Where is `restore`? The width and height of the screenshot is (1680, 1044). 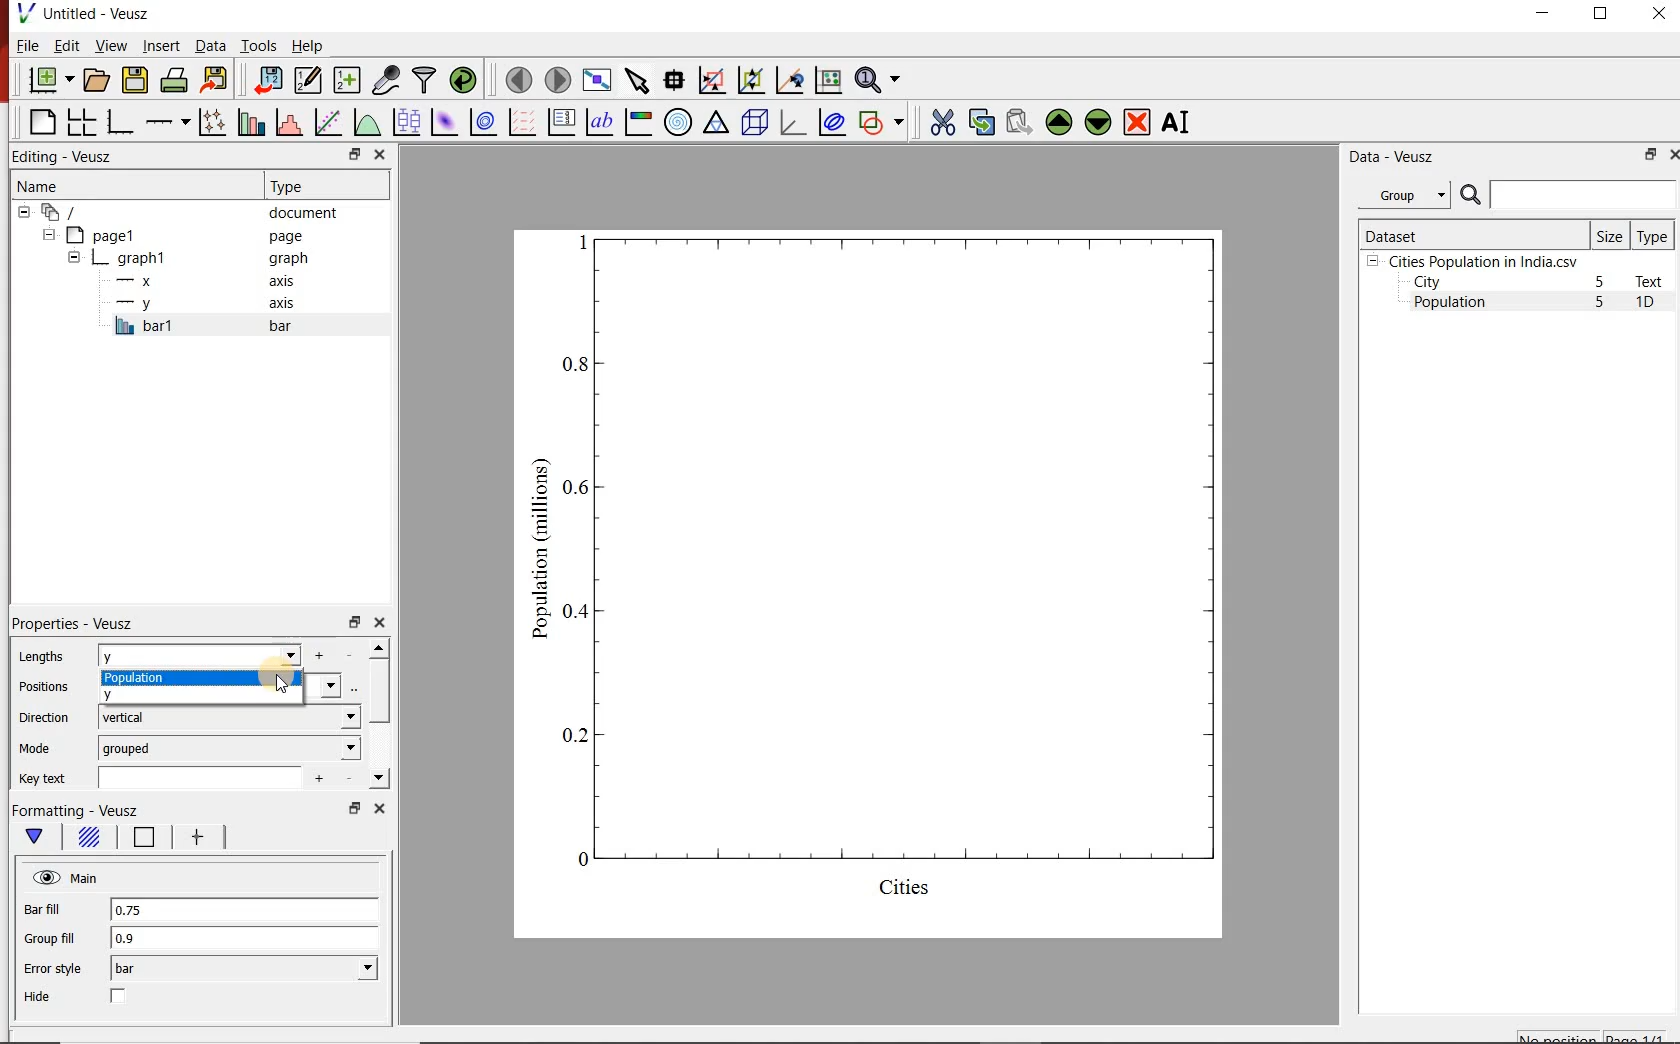 restore is located at coordinates (353, 154).